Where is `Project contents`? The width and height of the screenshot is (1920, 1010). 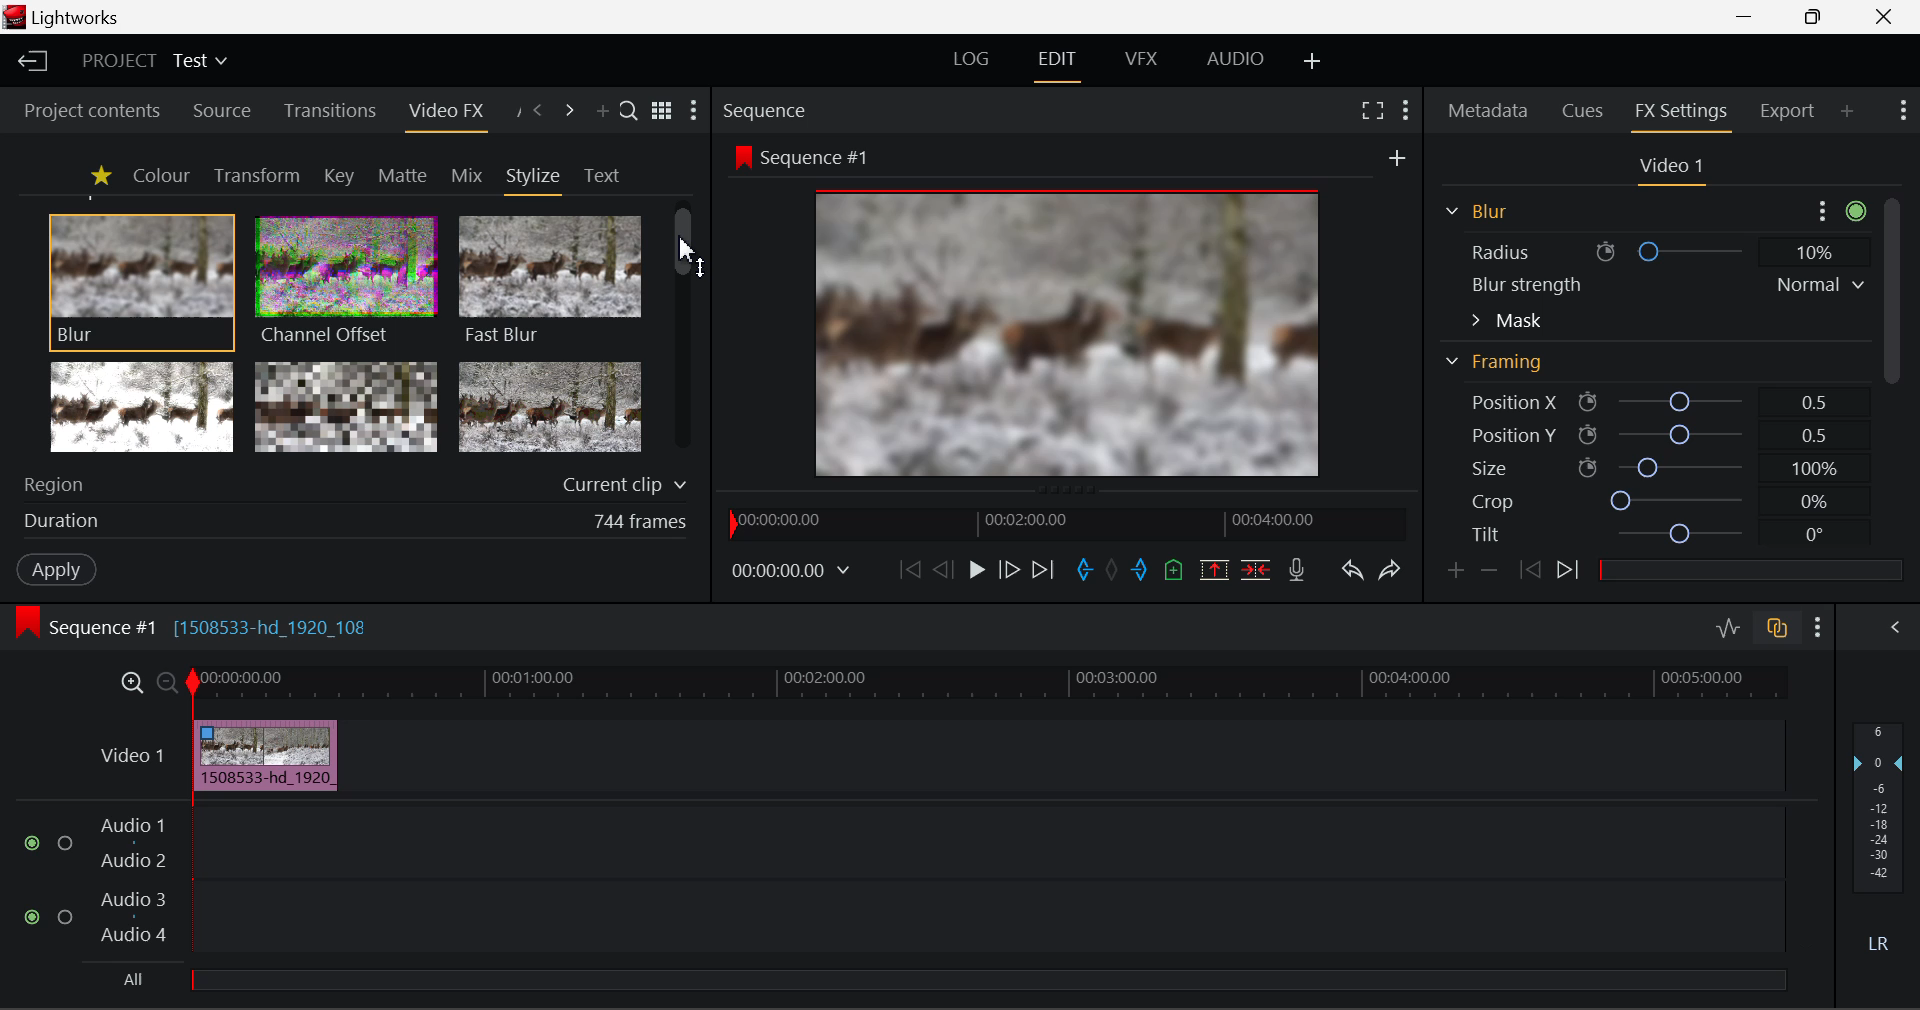 Project contents is located at coordinates (91, 110).